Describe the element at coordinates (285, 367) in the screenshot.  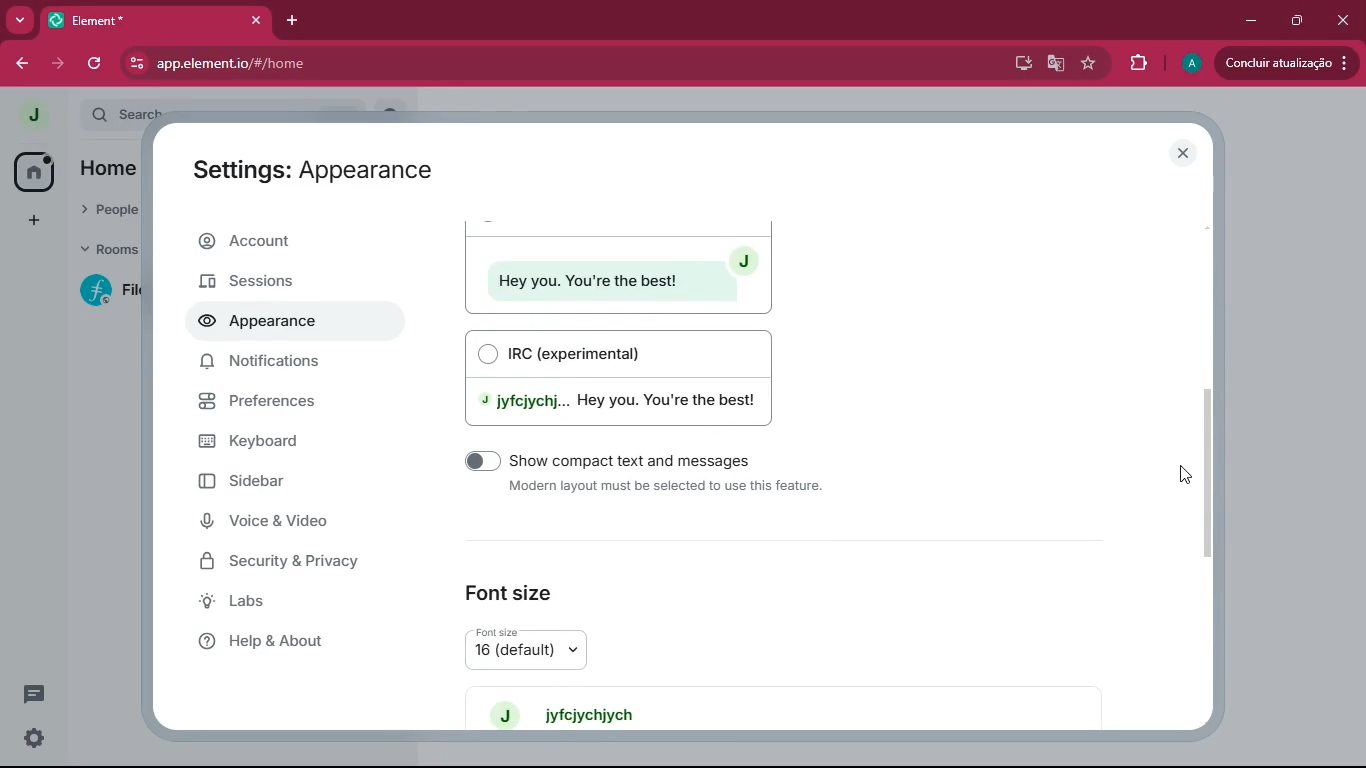
I see `notifications` at that location.